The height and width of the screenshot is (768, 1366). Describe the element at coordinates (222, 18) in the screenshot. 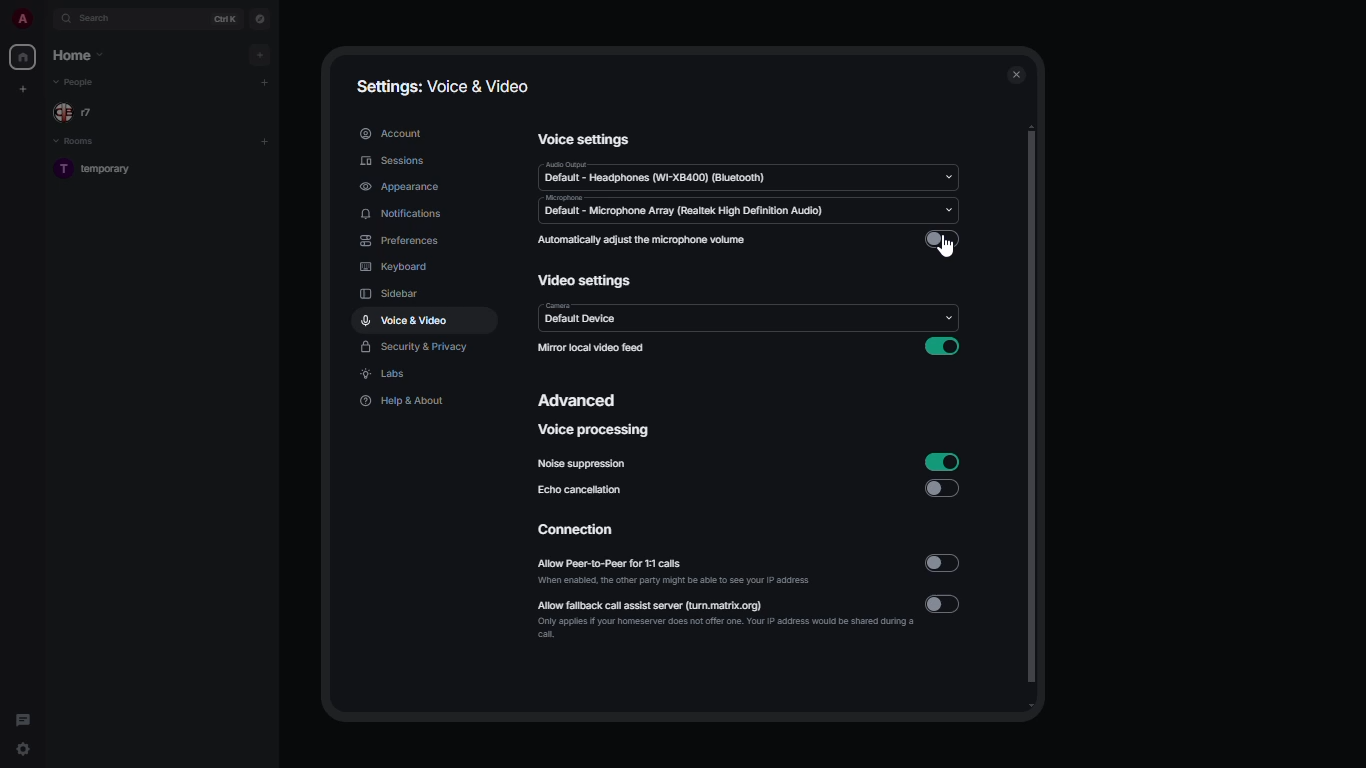

I see `ctrl K` at that location.